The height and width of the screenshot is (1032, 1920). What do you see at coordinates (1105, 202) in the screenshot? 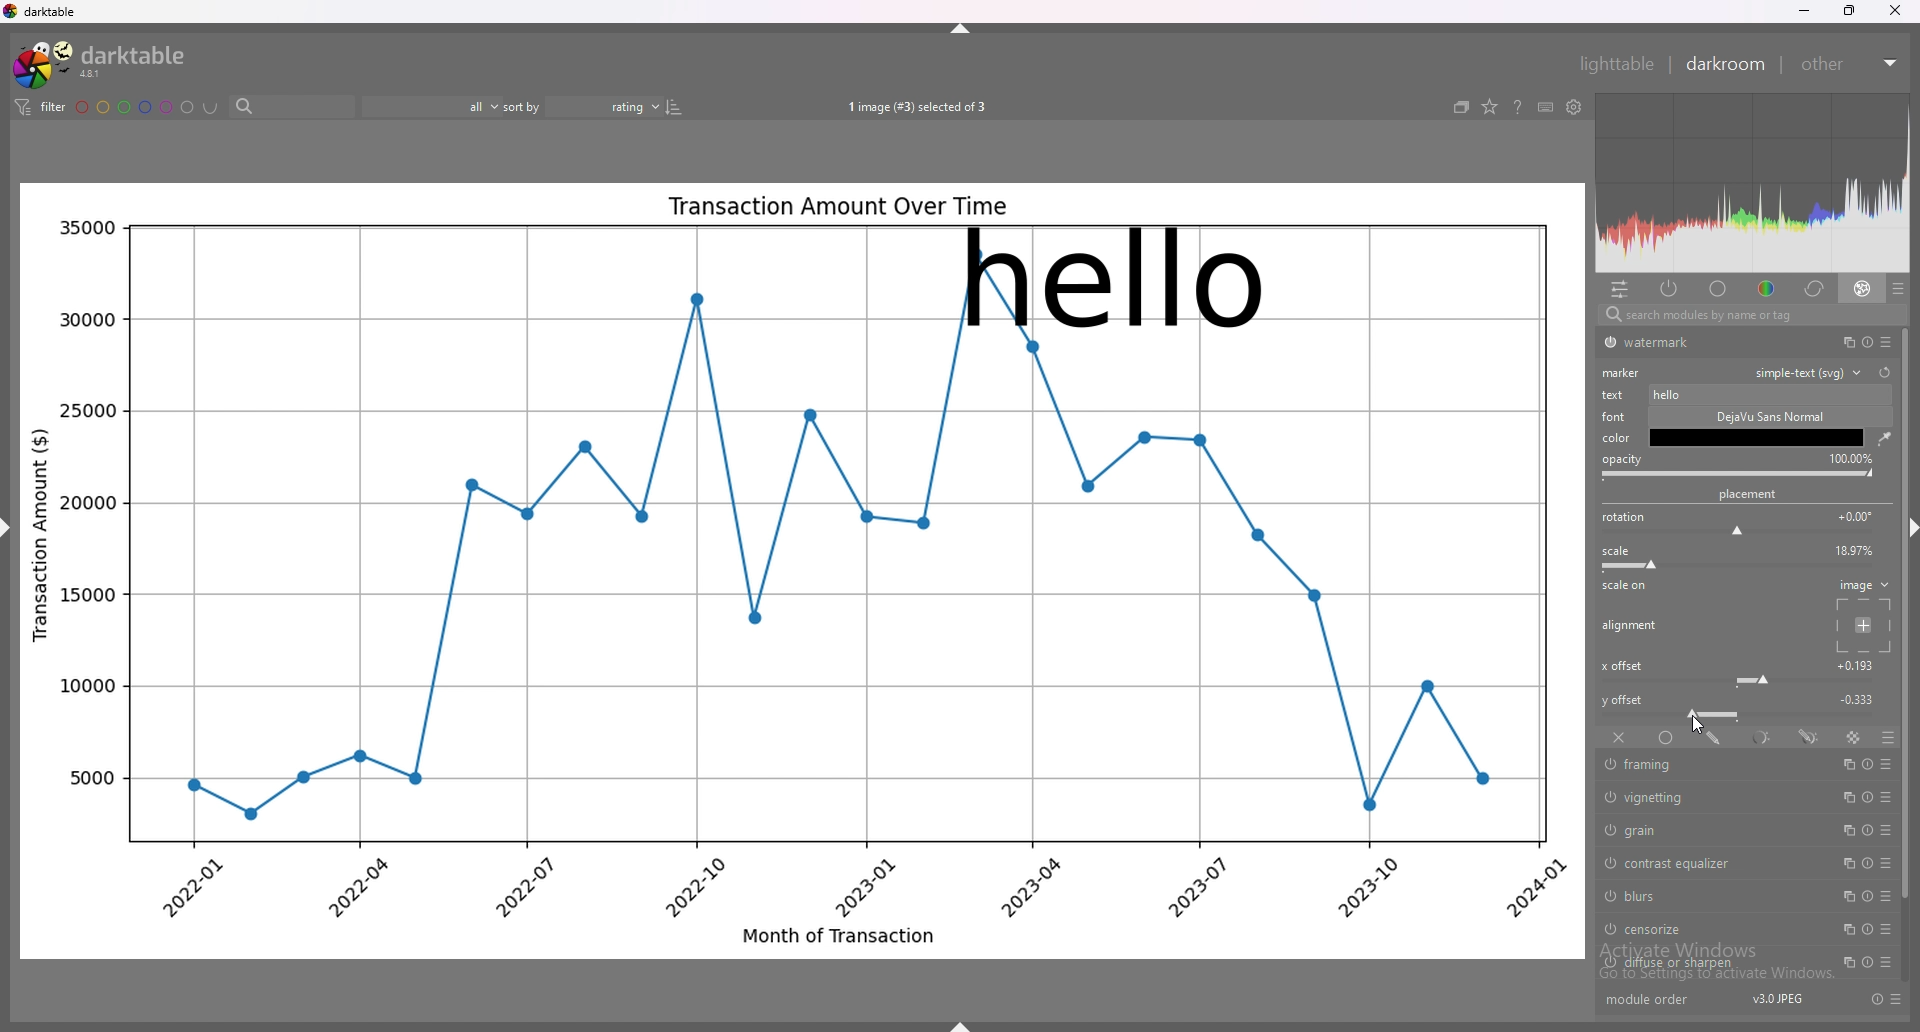
I see `graph` at bounding box center [1105, 202].